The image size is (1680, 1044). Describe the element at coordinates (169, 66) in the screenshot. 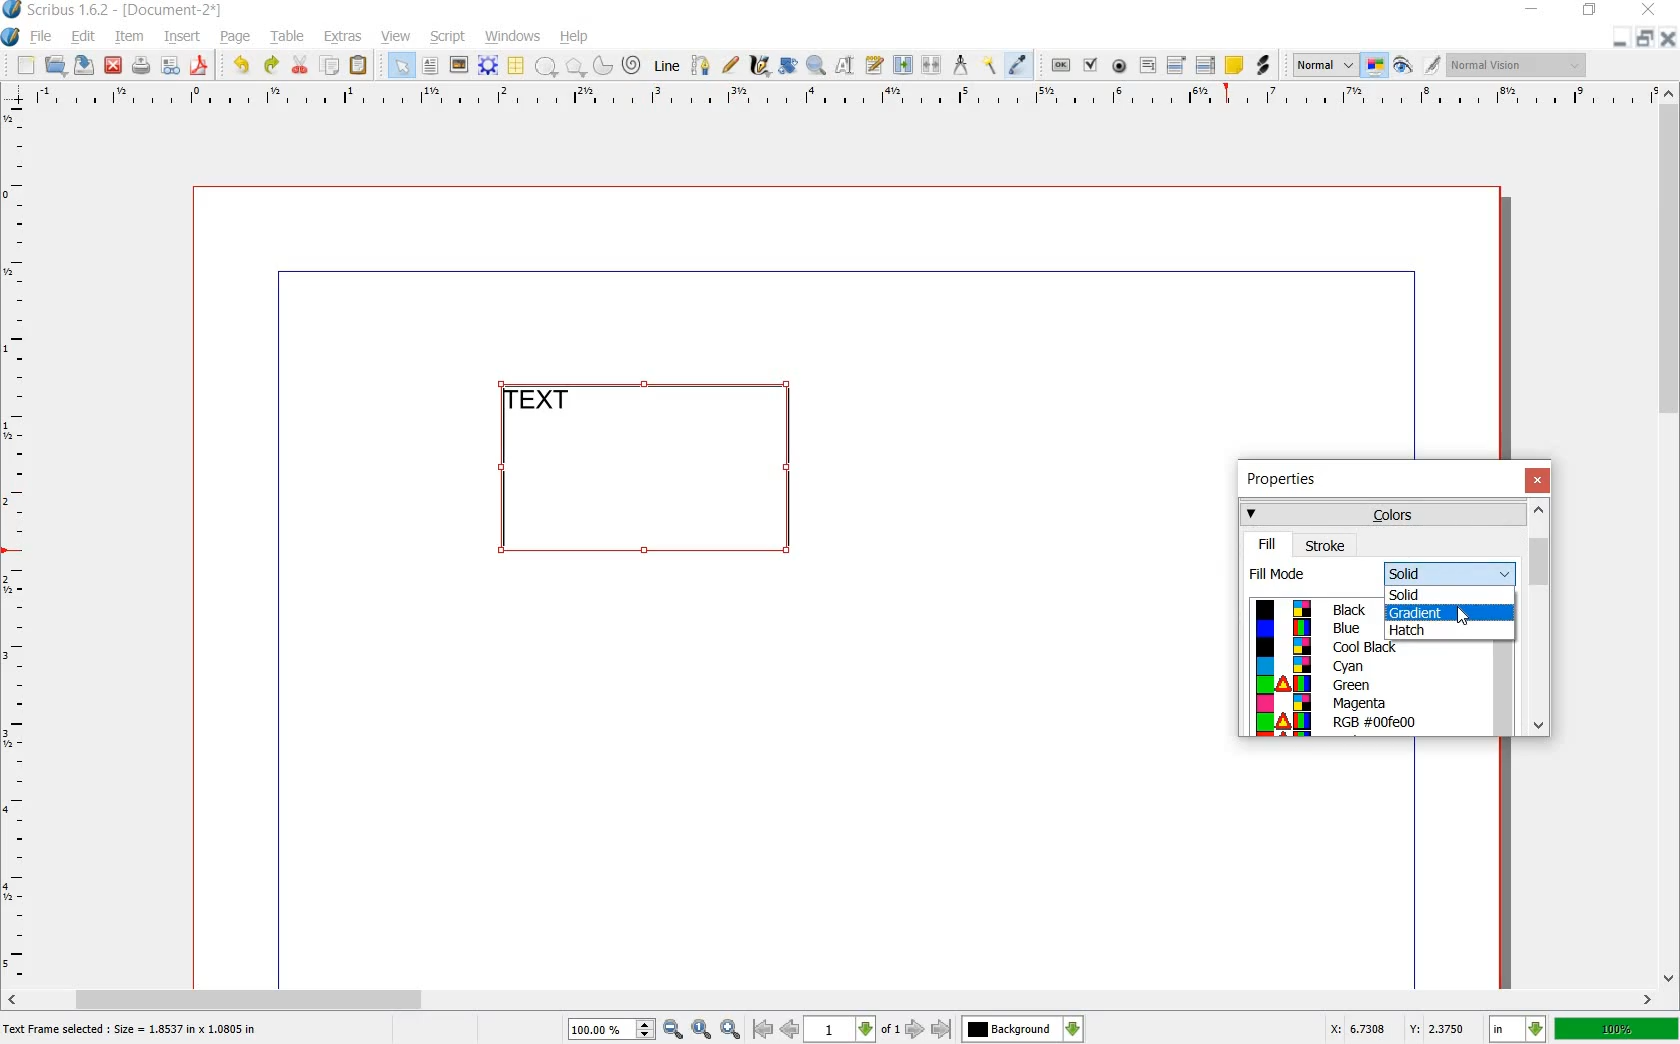

I see `preflight verifier` at that location.